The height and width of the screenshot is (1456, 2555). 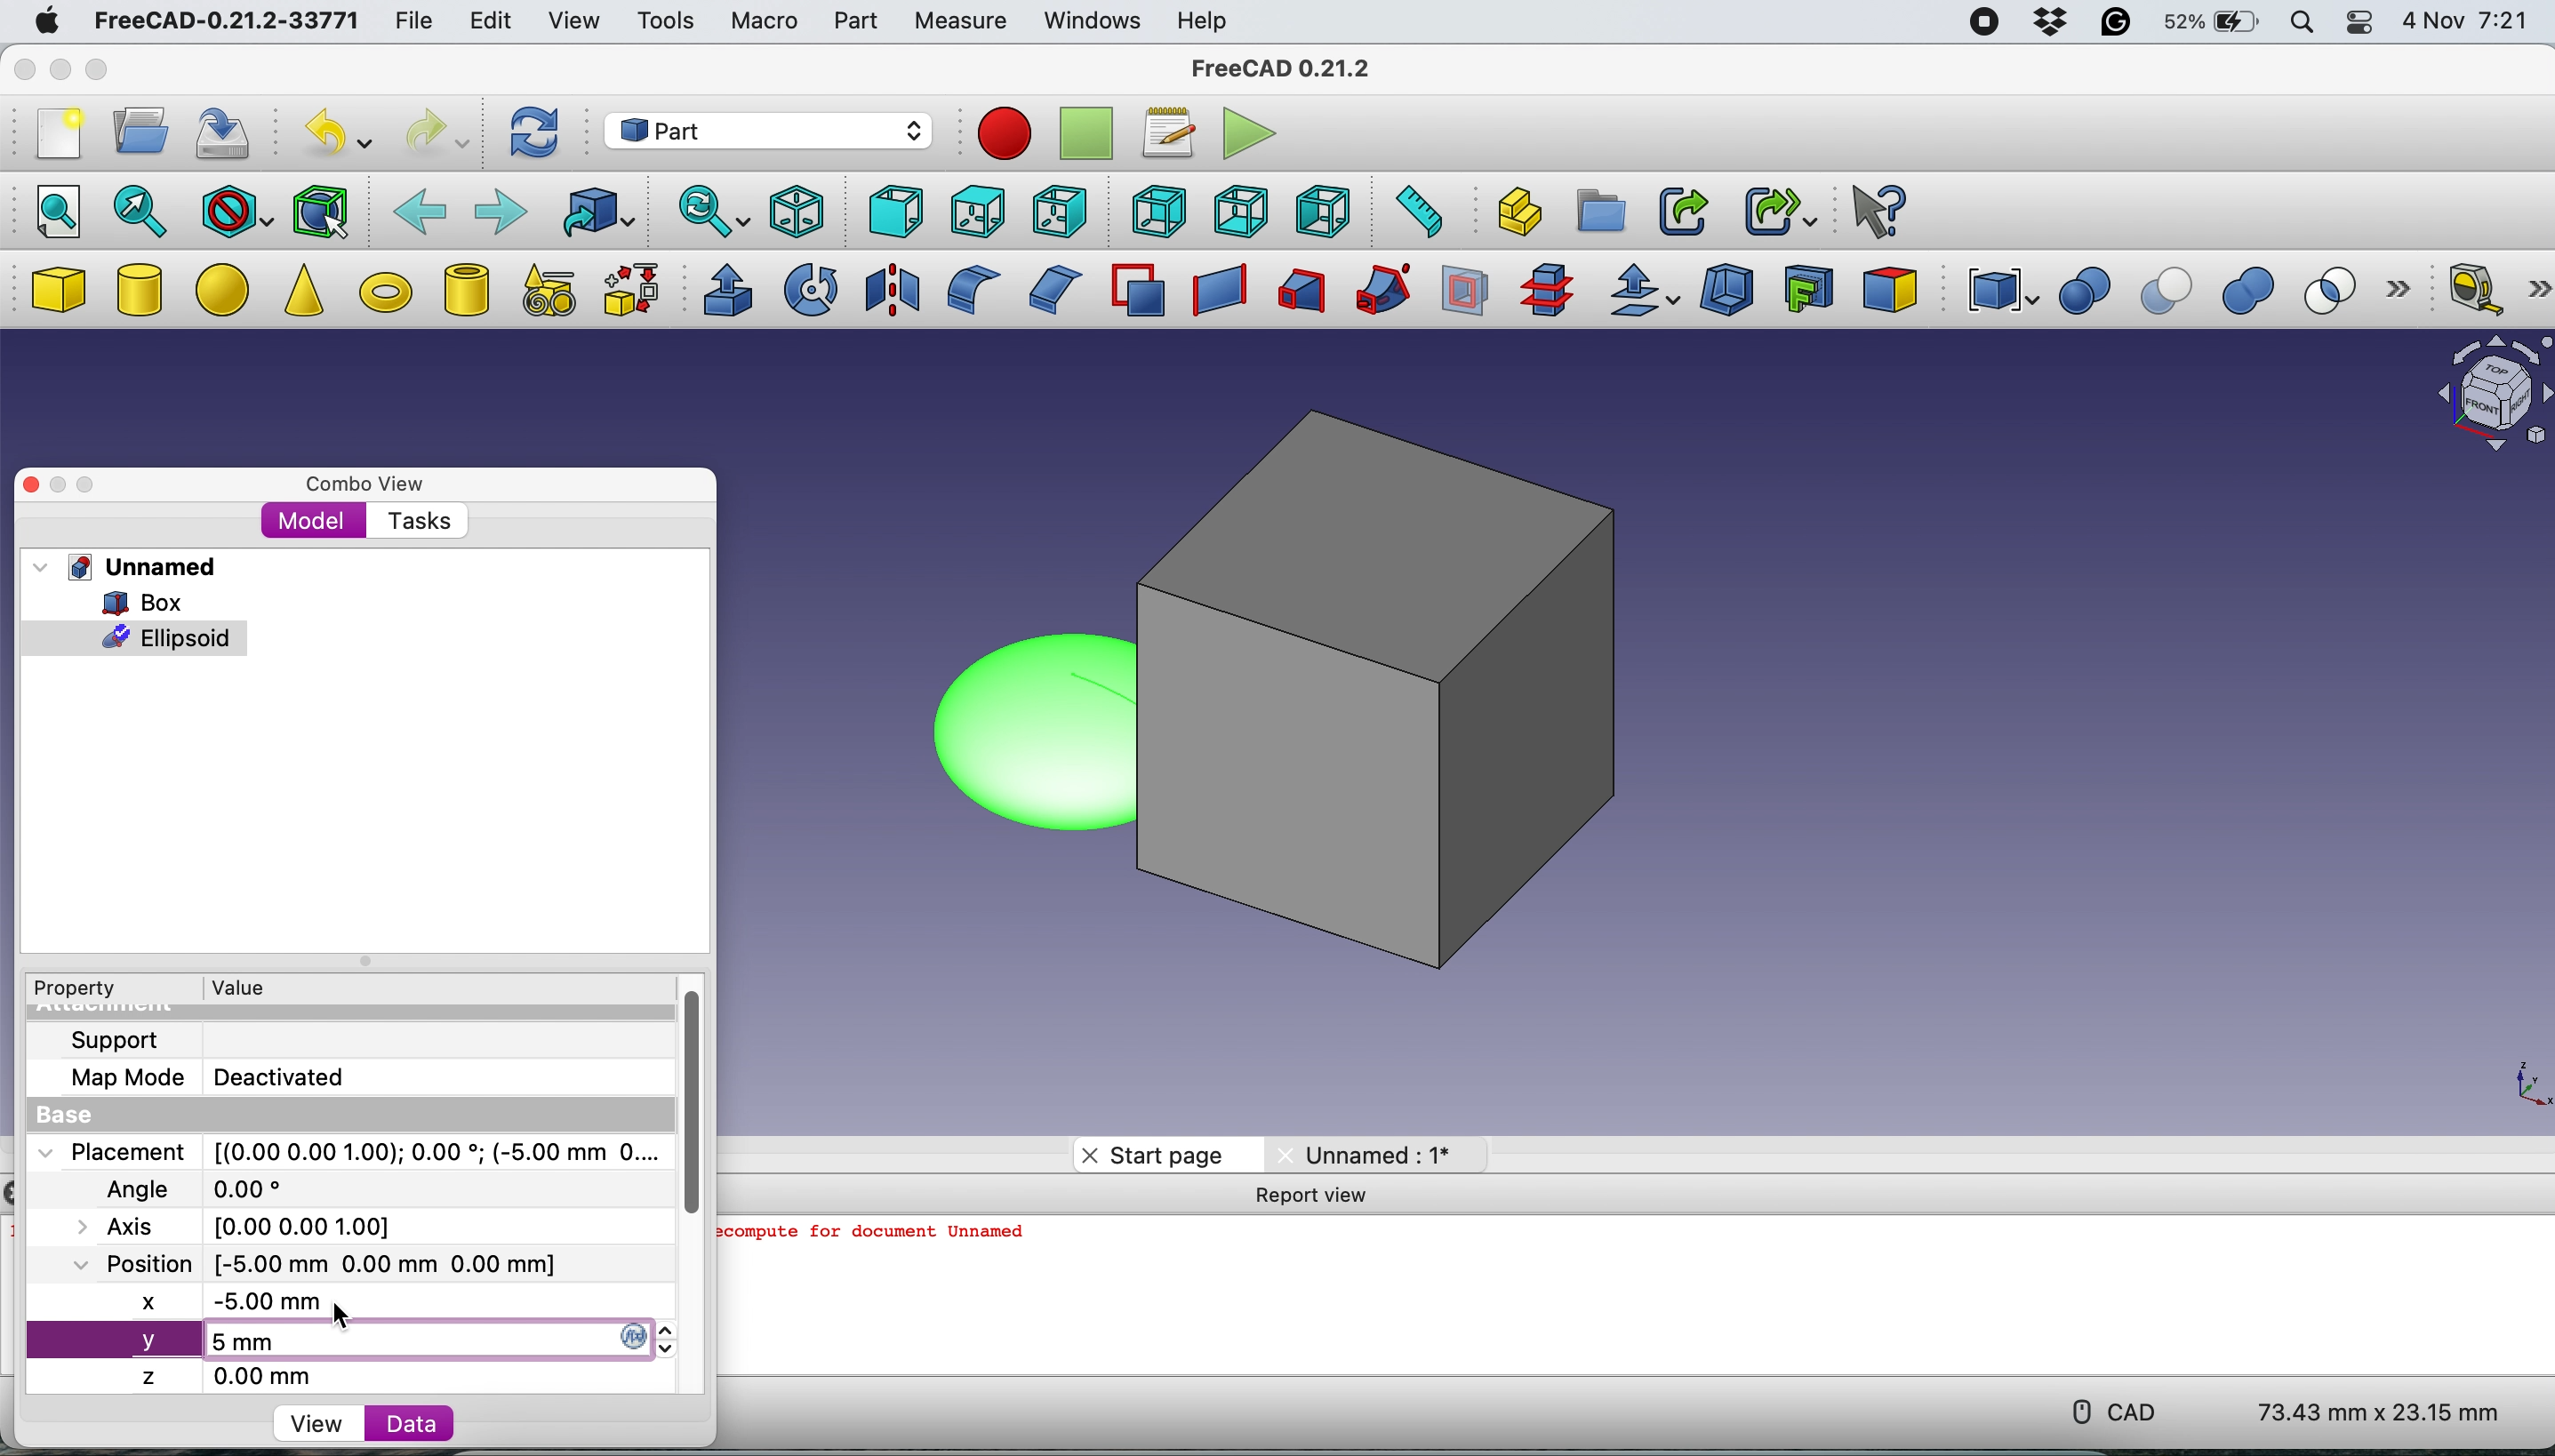 I want to click on save, so click(x=227, y=136).